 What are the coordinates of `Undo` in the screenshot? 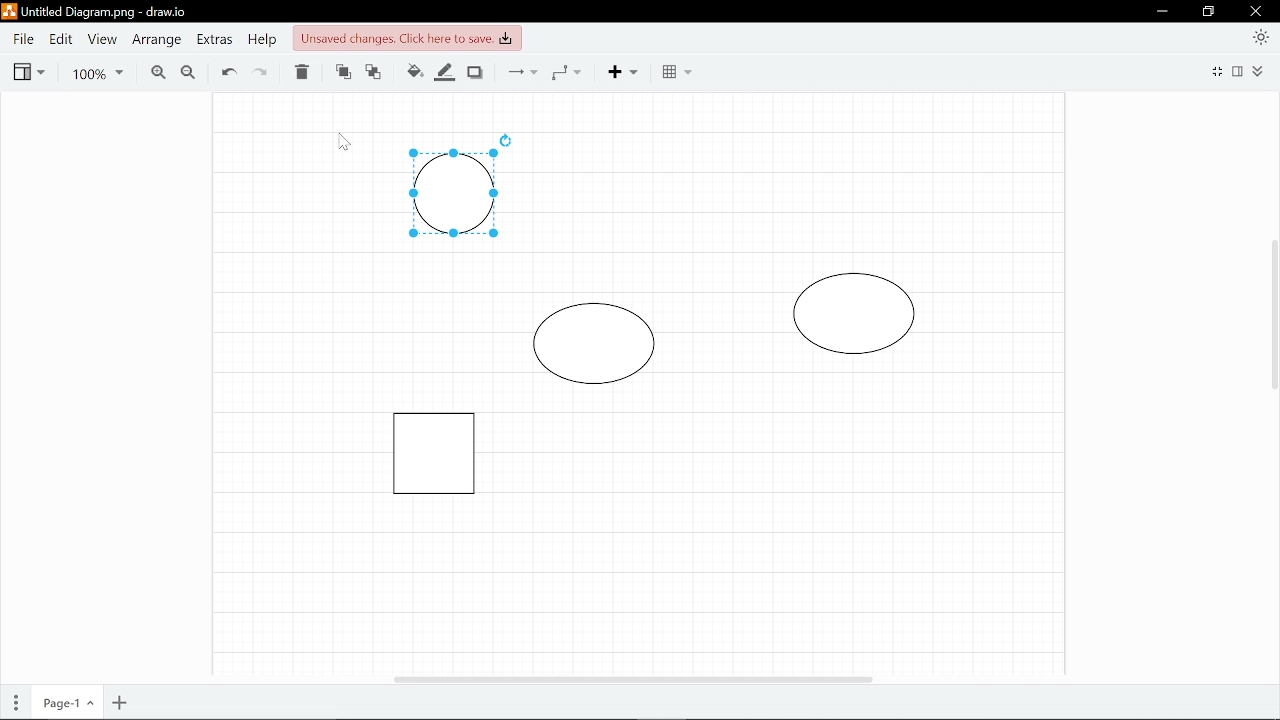 It's located at (228, 71).